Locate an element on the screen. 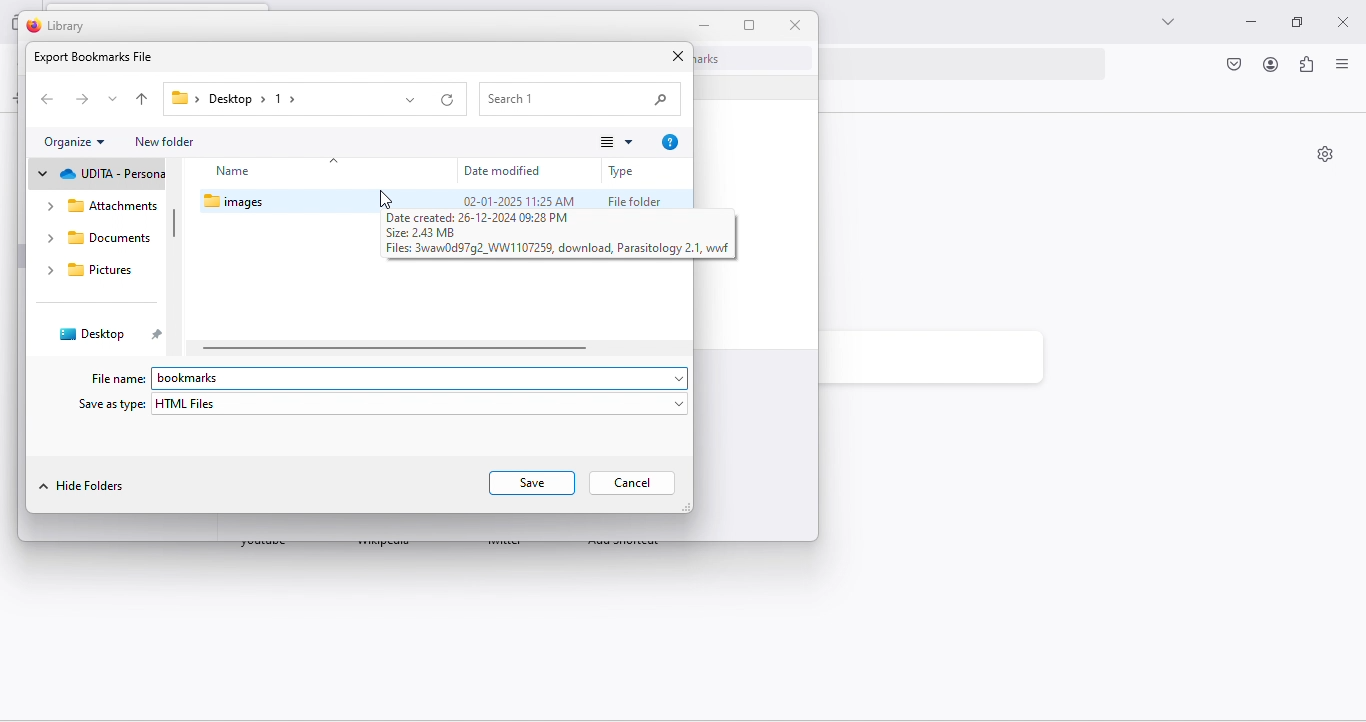 The width and height of the screenshot is (1366, 722). images folder is located at coordinates (249, 202).